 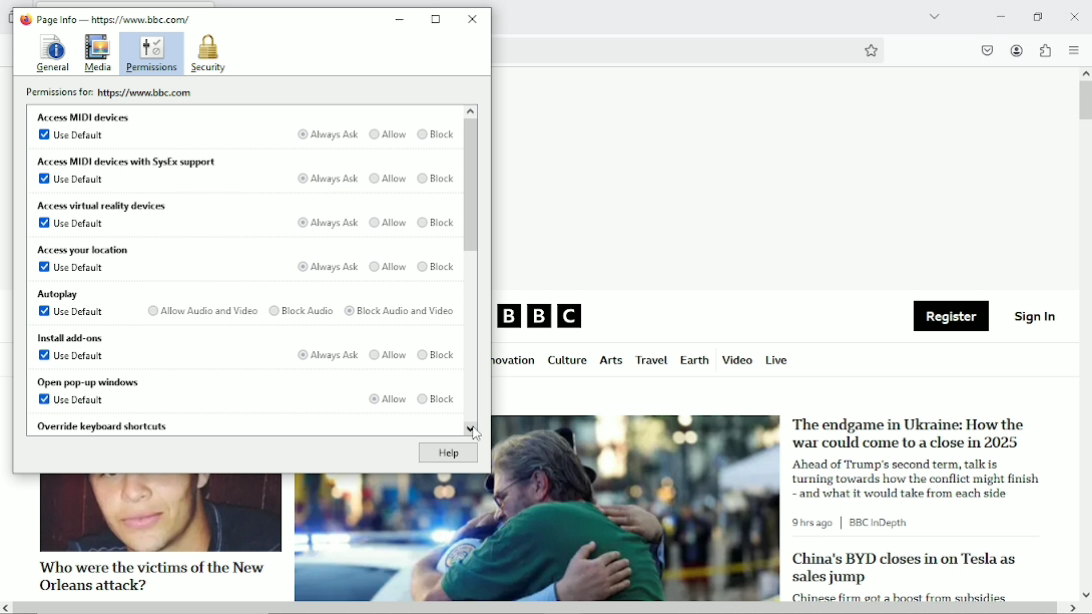 I want to click on Ahead of Trump's second term, talk is turning towards how the conflict might finish and what it would take from each side, so click(x=919, y=478).